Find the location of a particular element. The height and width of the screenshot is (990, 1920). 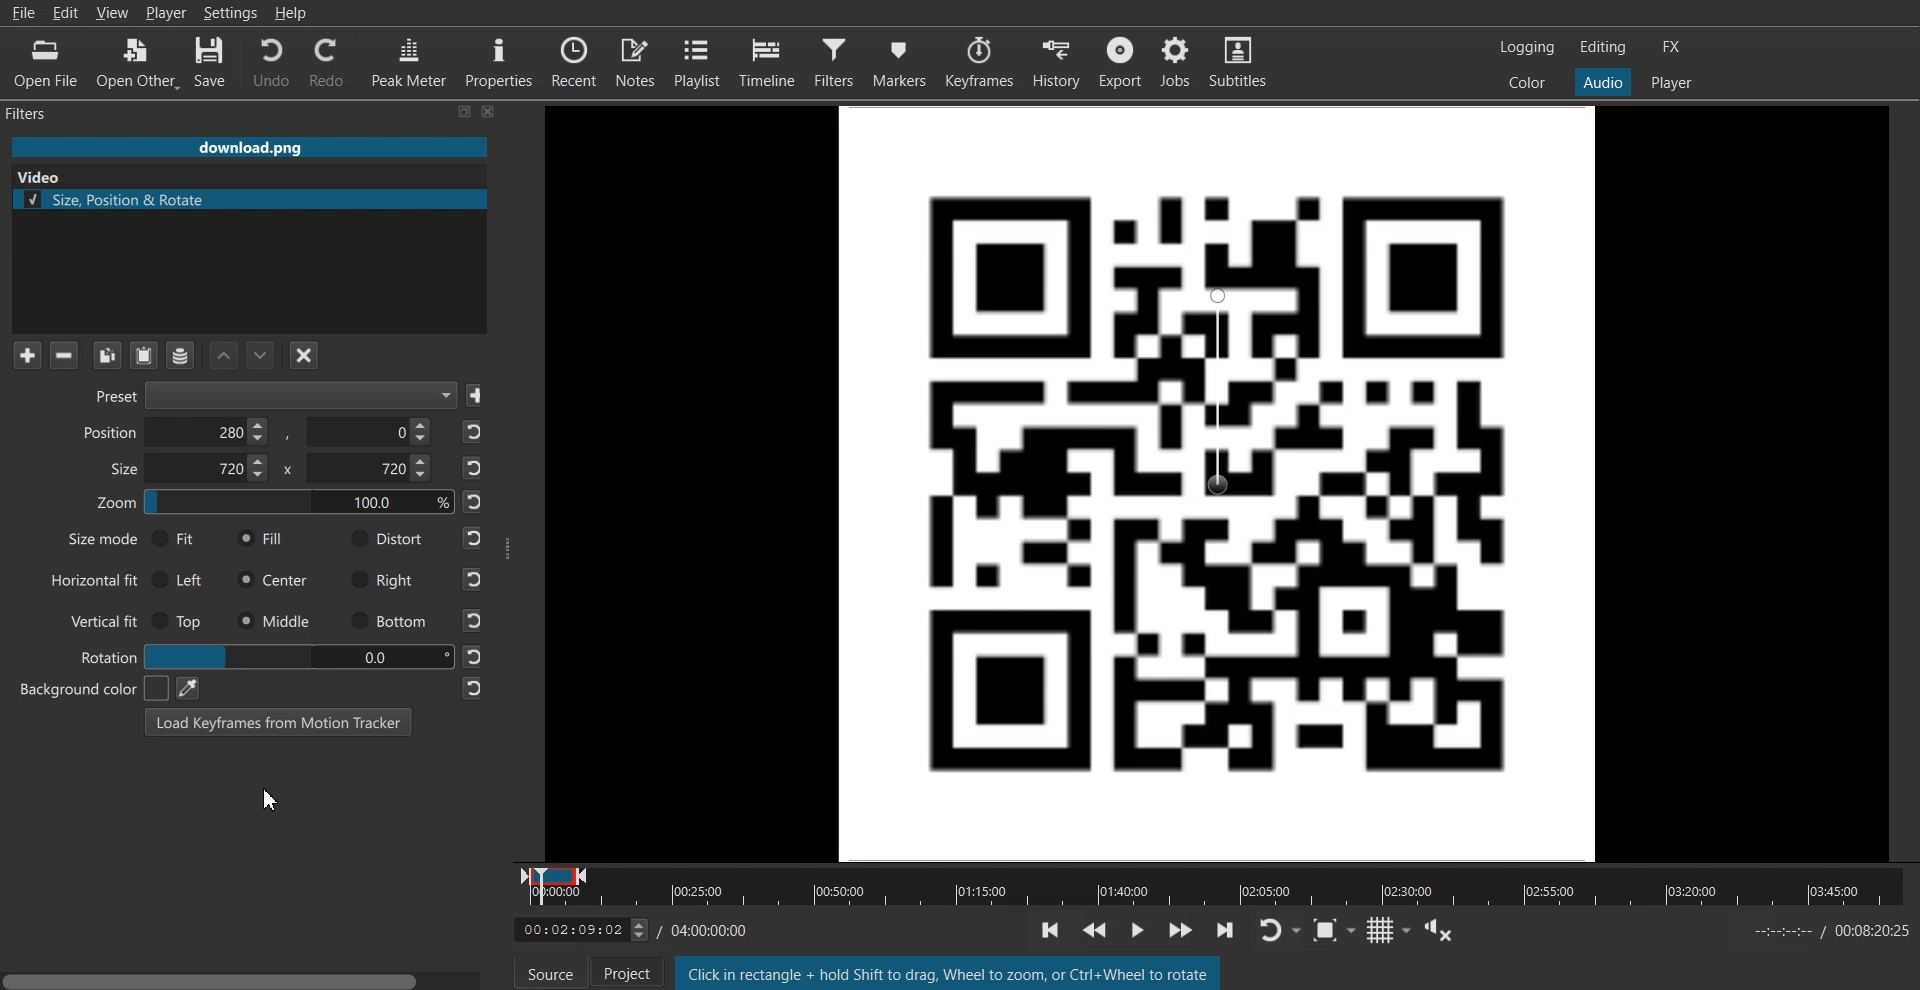

Text 1 is located at coordinates (36, 114).